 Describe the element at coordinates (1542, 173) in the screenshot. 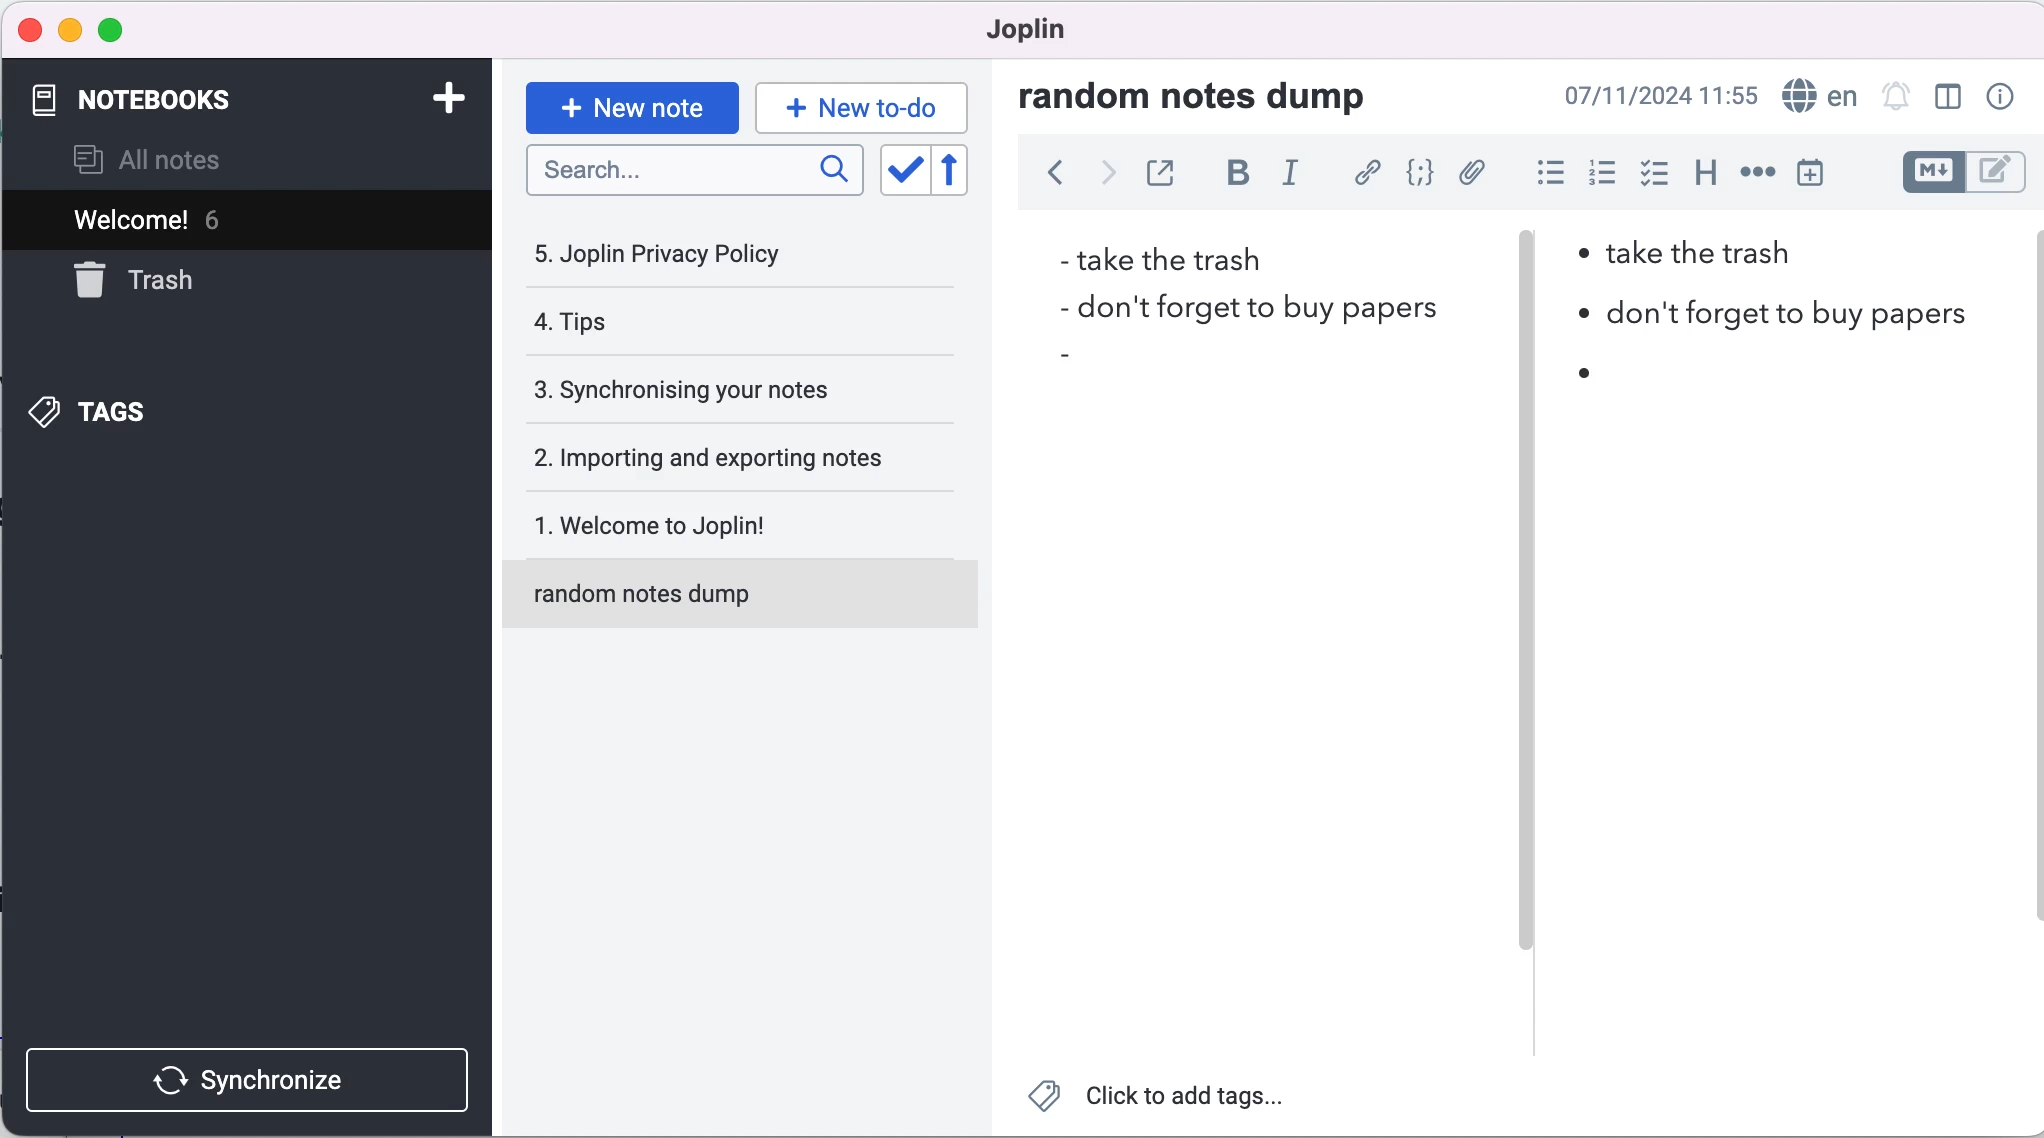

I see `bulleted list` at that location.